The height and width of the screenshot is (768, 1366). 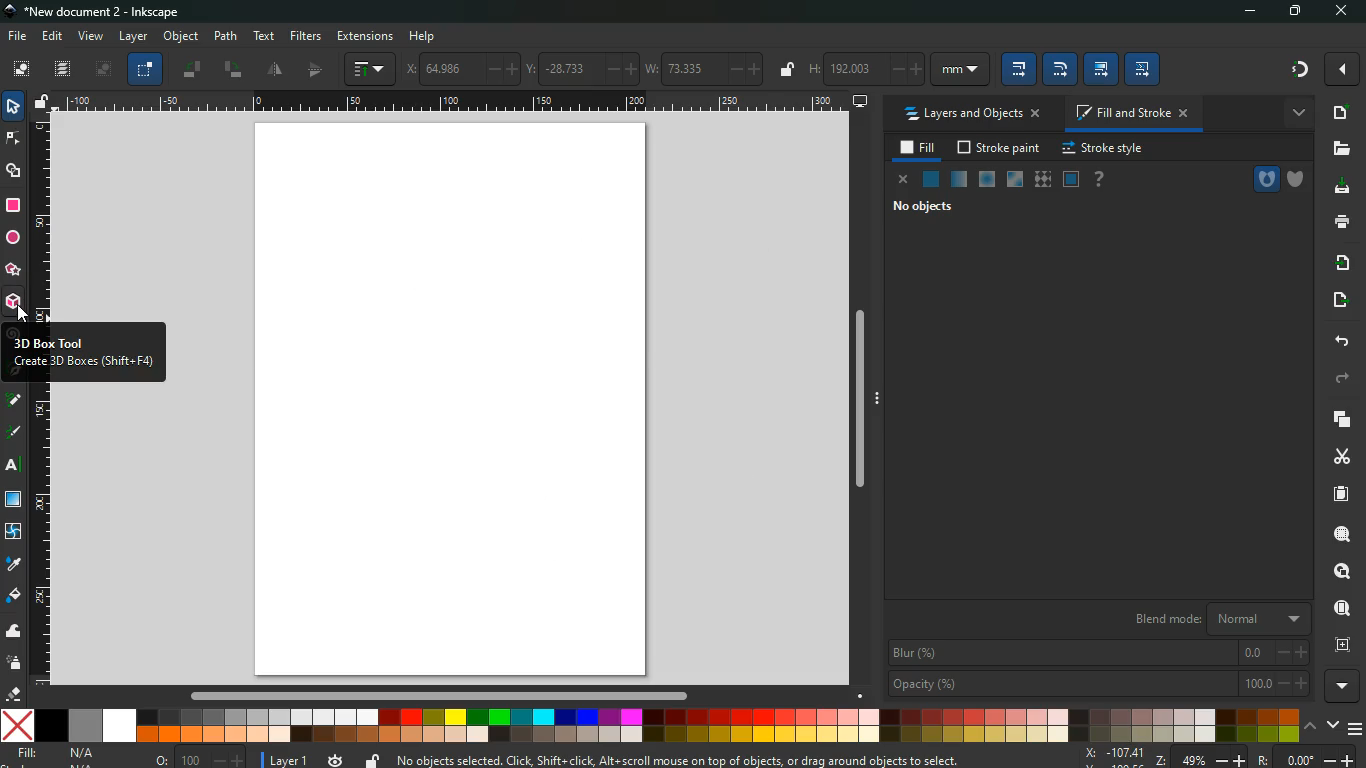 I want to click on tilt, so click(x=194, y=69).